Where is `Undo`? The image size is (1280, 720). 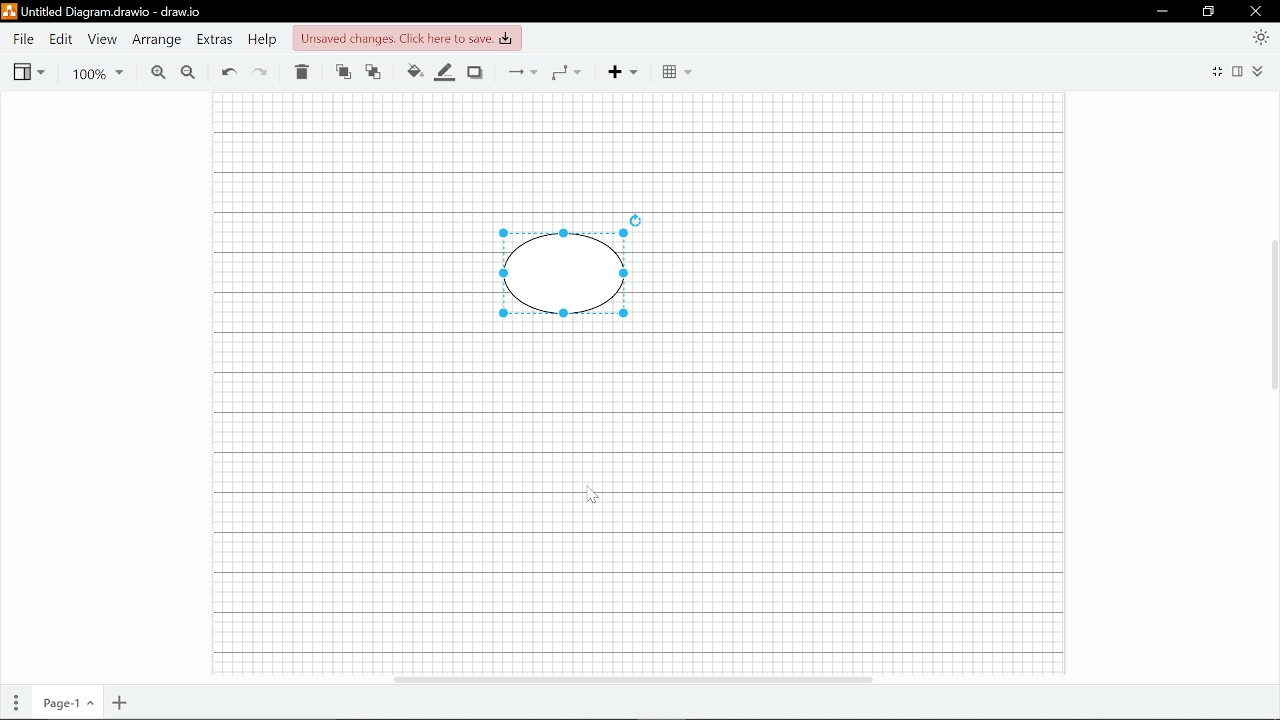
Undo is located at coordinates (228, 73).